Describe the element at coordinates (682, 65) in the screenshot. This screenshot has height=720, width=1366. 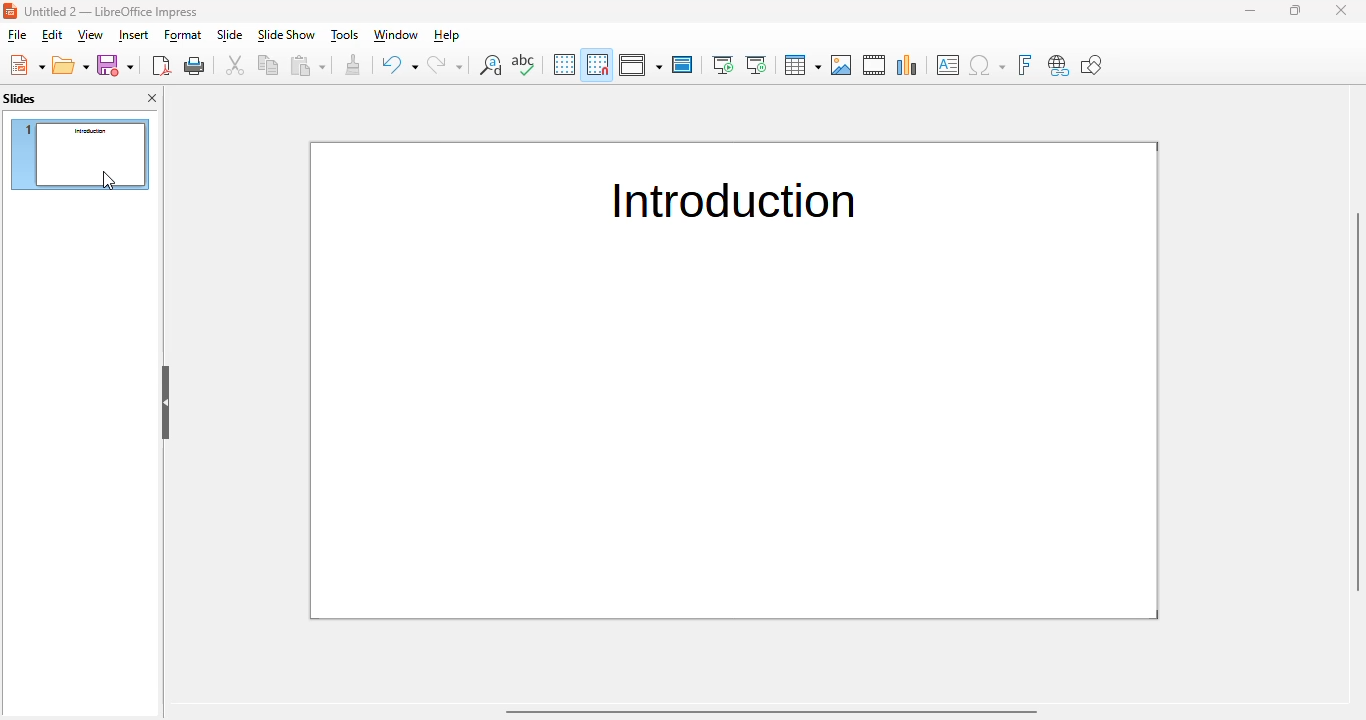
I see `master slide` at that location.